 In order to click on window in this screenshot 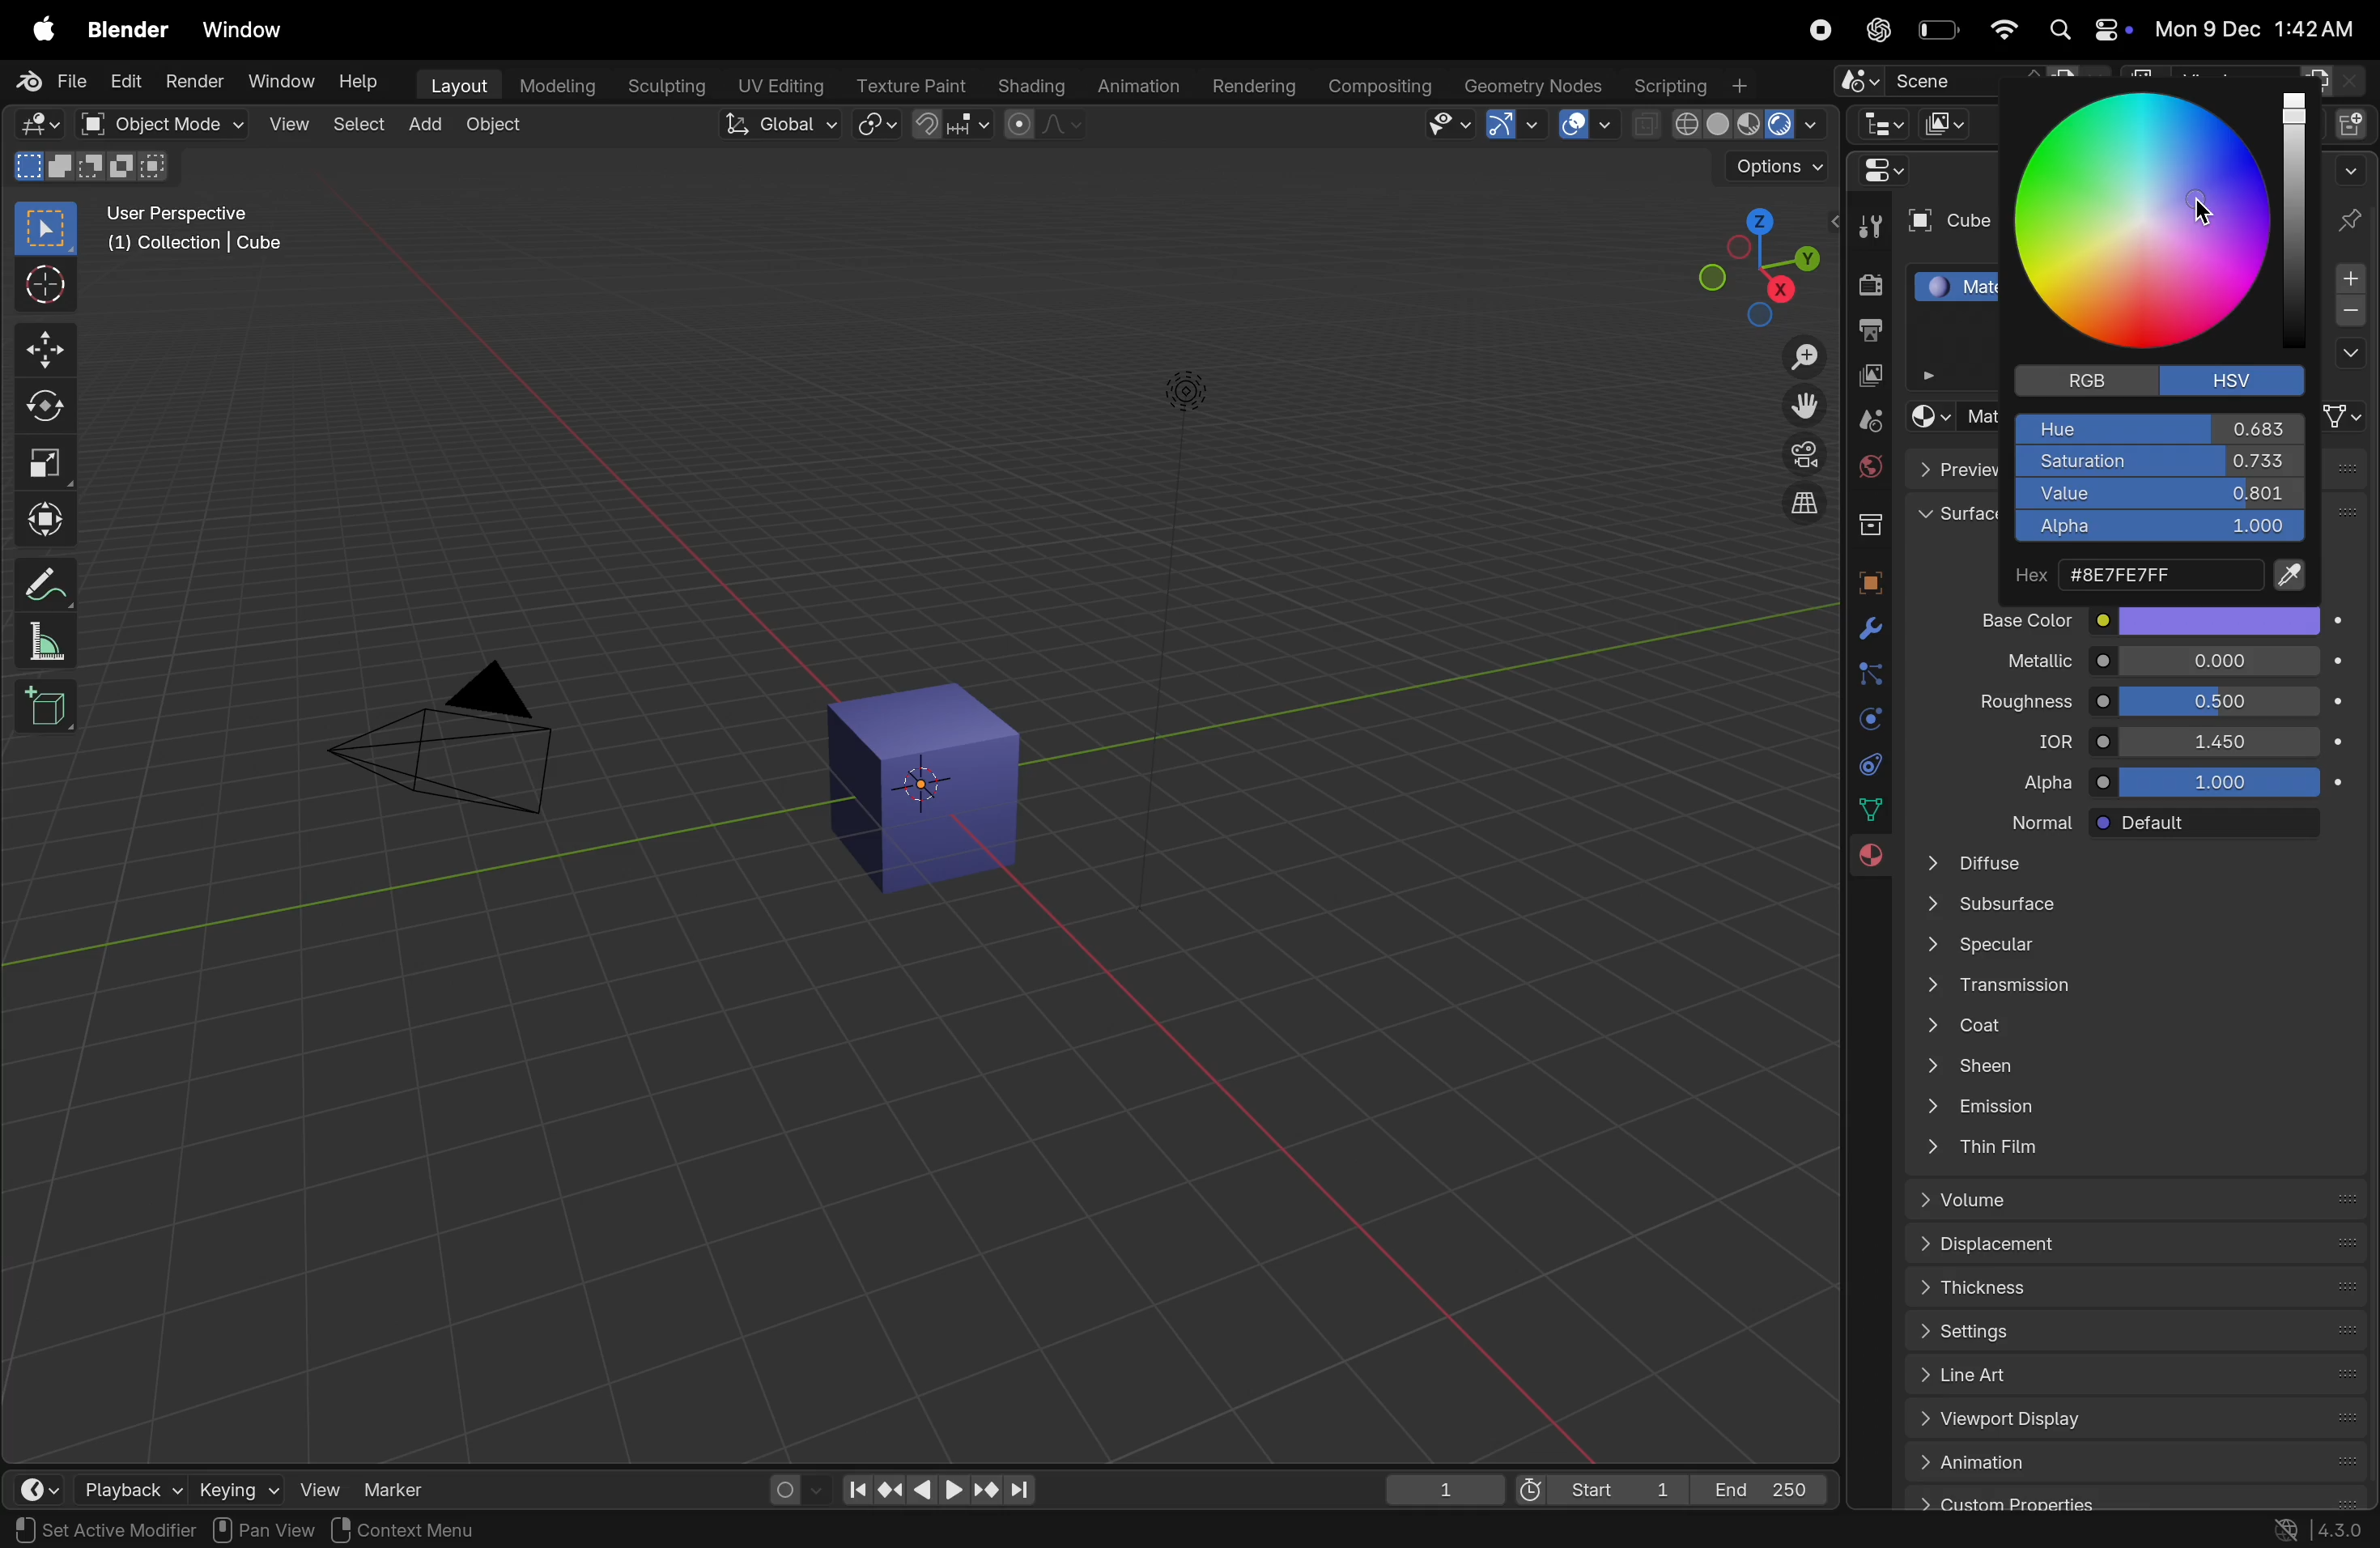, I will do `click(282, 83)`.